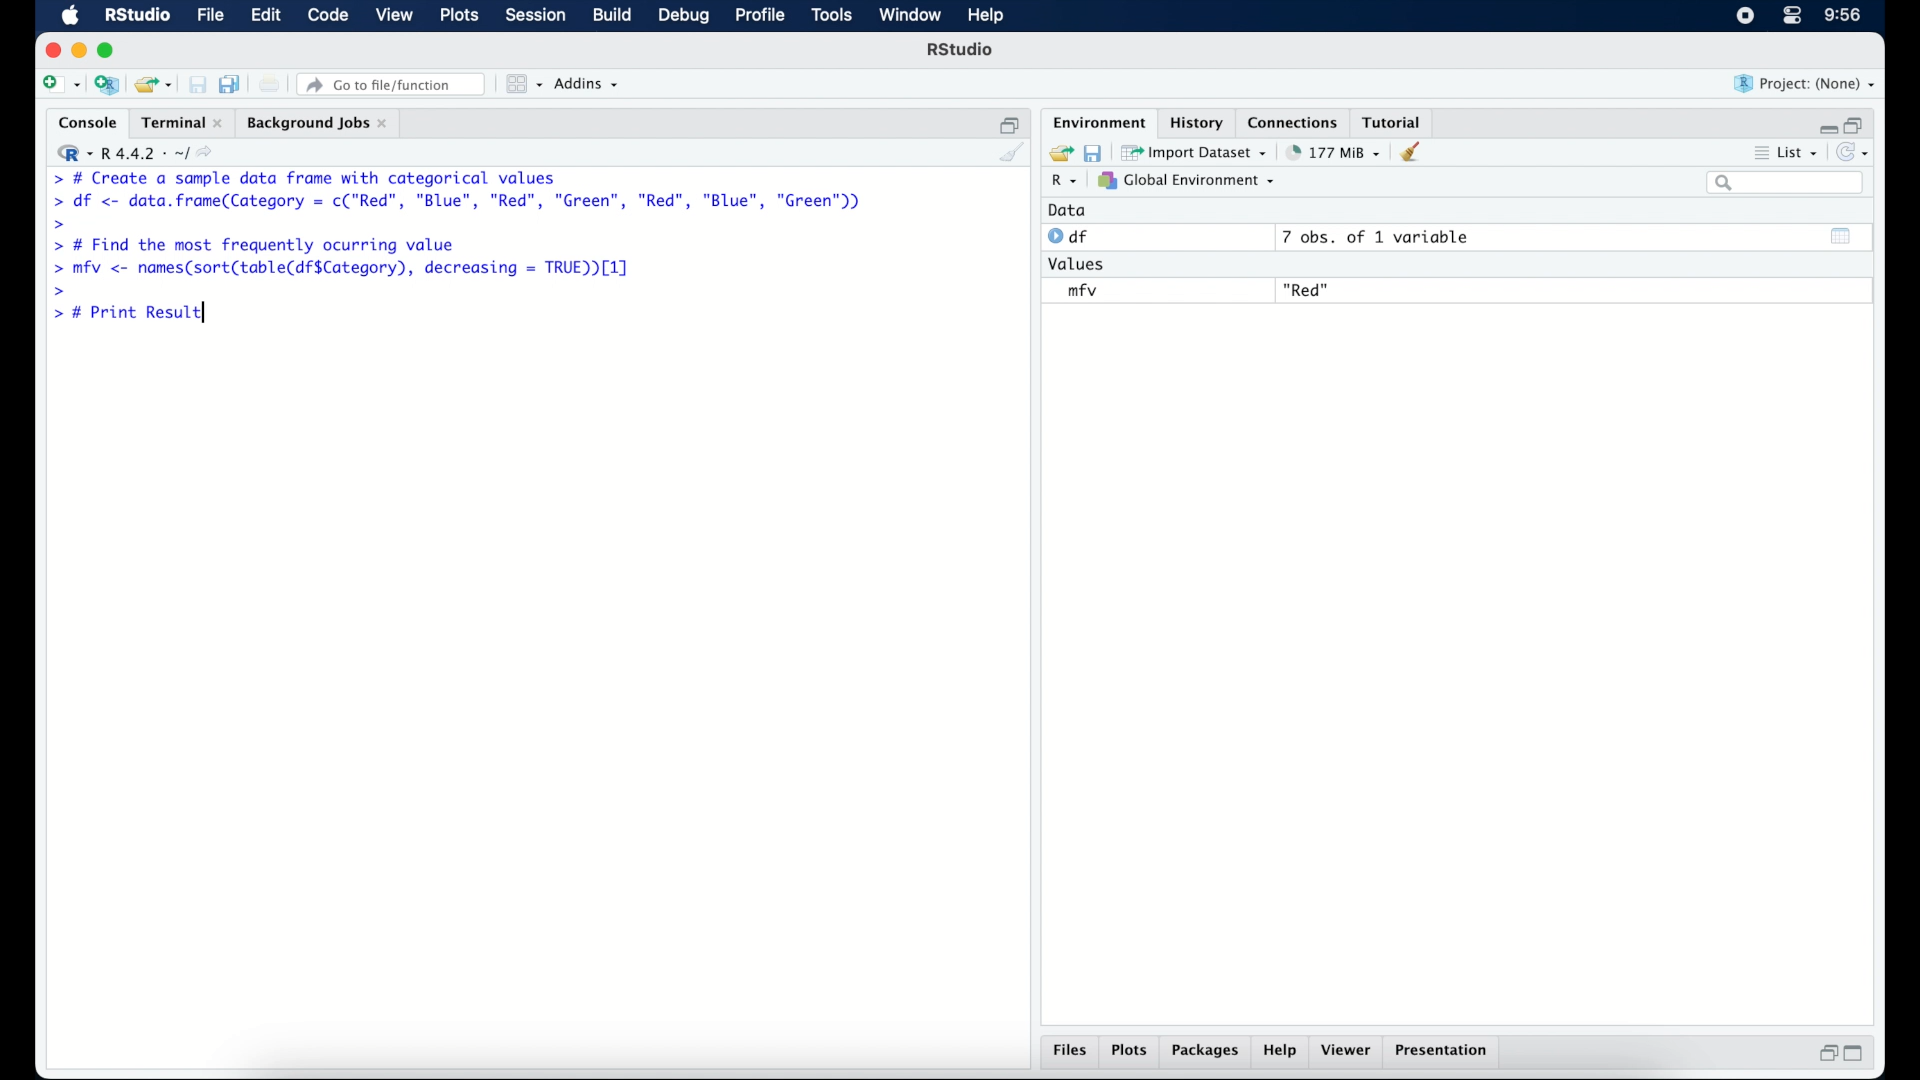 The height and width of the screenshot is (1080, 1920). What do you see at coordinates (154, 85) in the screenshot?
I see `open an existing project` at bounding box center [154, 85].